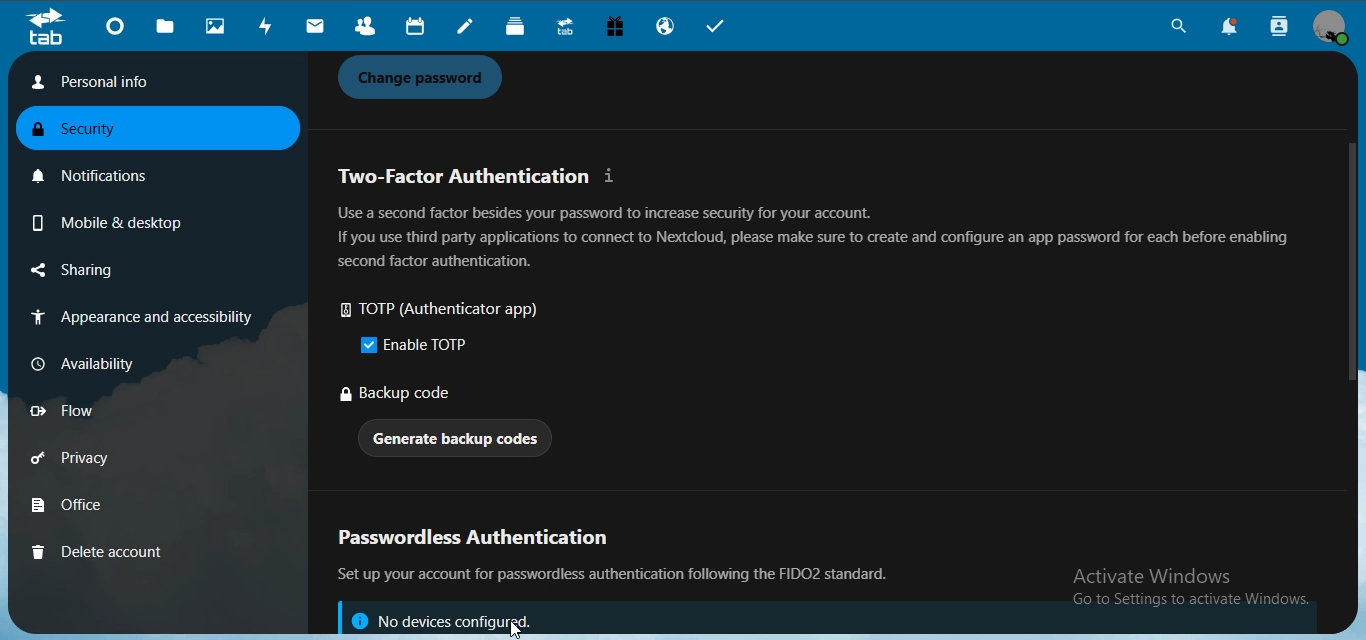 Image resolution: width=1366 pixels, height=640 pixels. Describe the element at coordinates (104, 219) in the screenshot. I see `mobile & desktop` at that location.